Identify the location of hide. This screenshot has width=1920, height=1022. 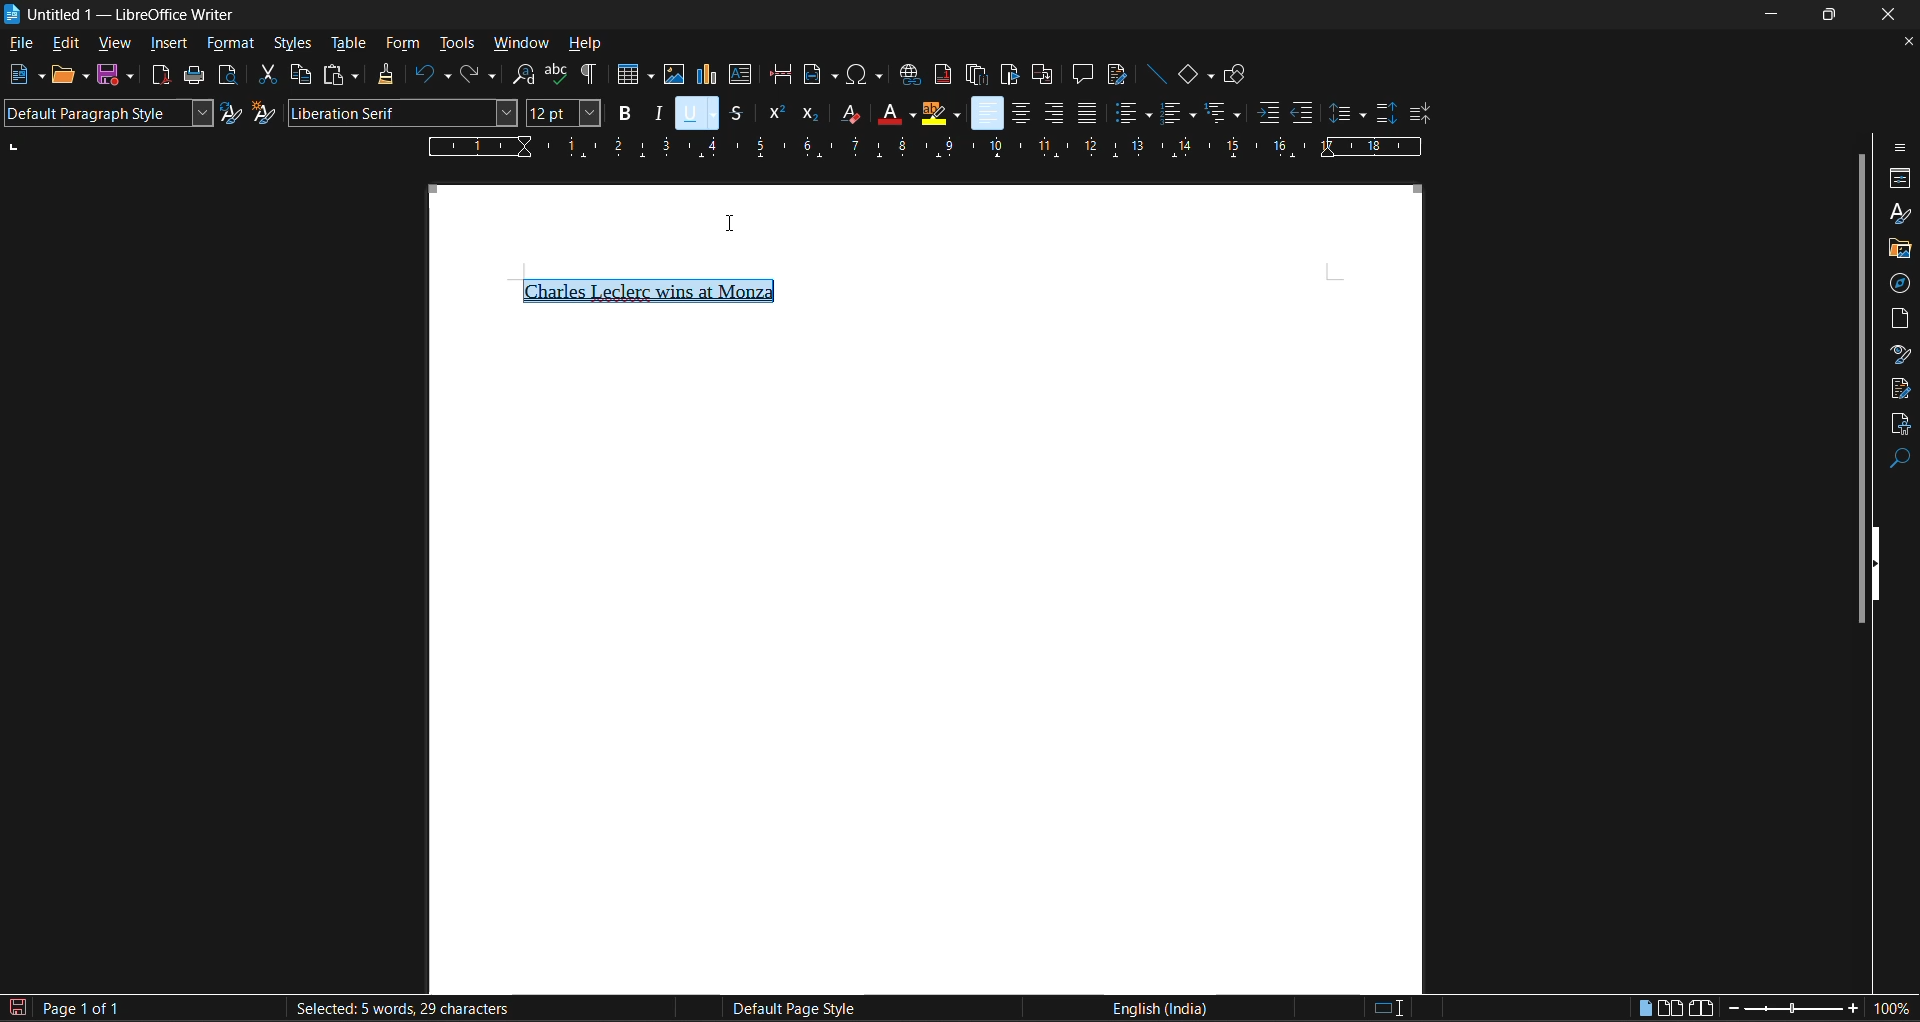
(1881, 562).